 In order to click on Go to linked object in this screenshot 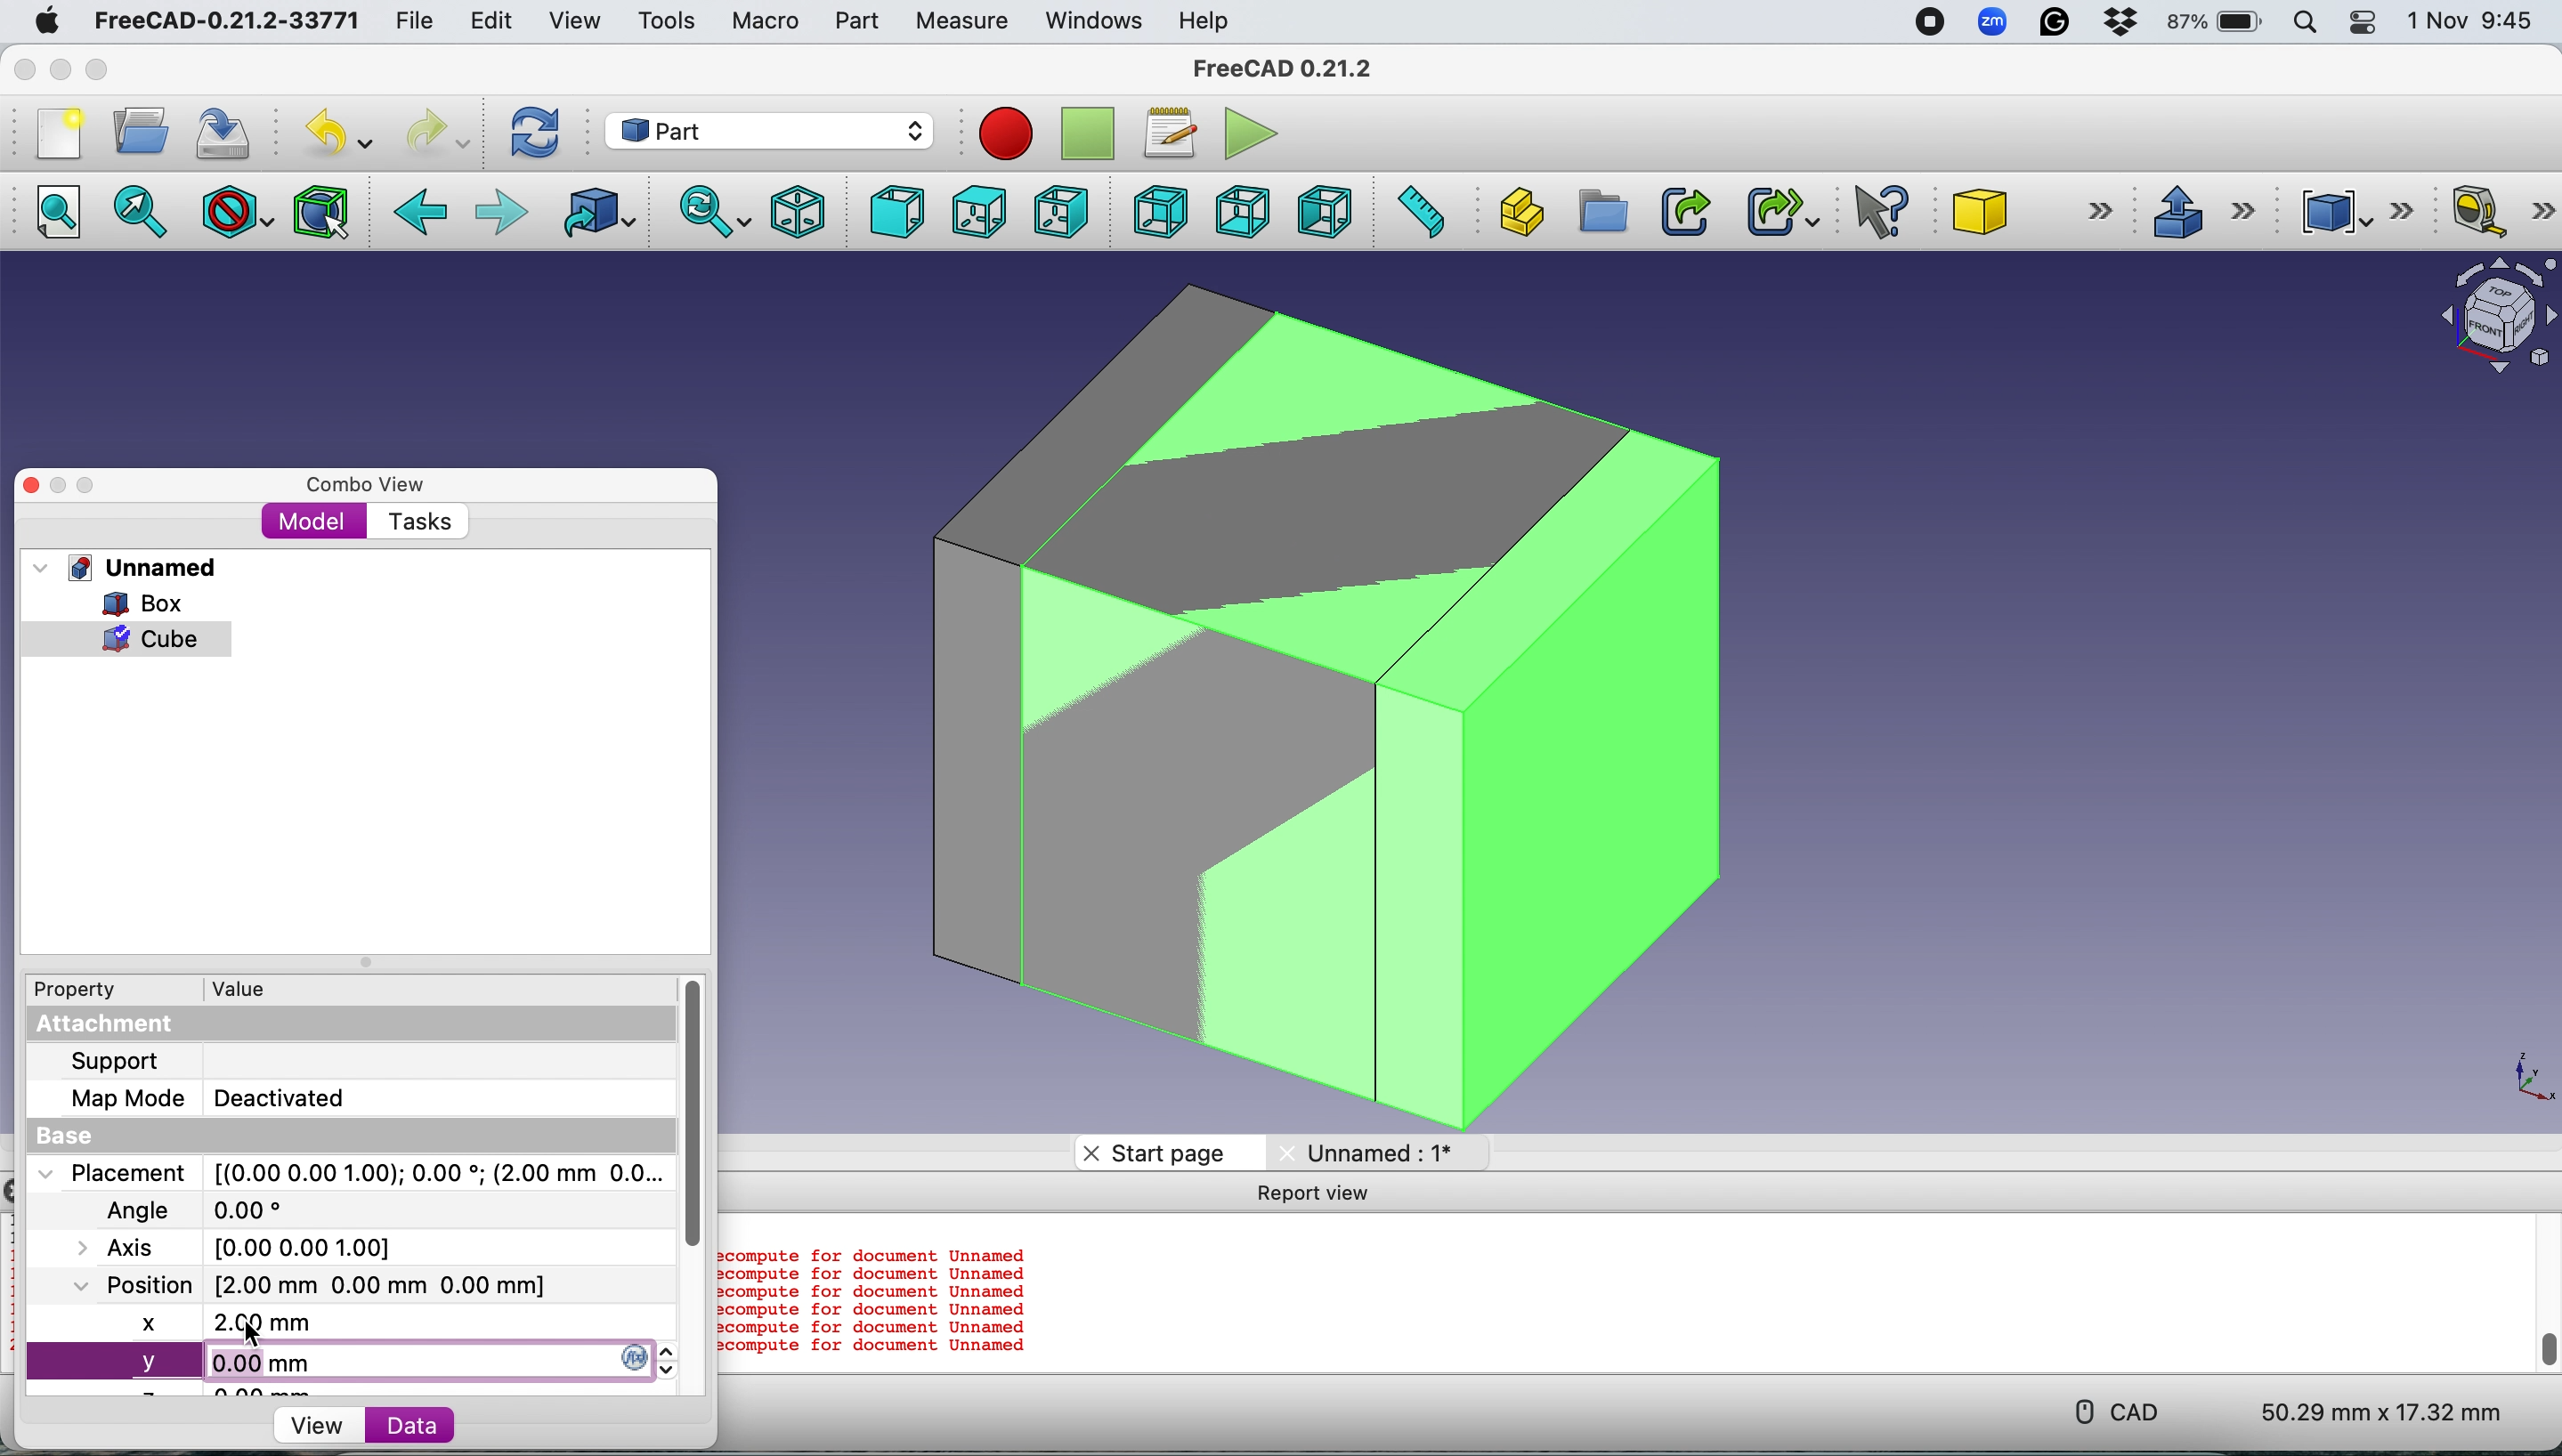, I will do `click(603, 213)`.